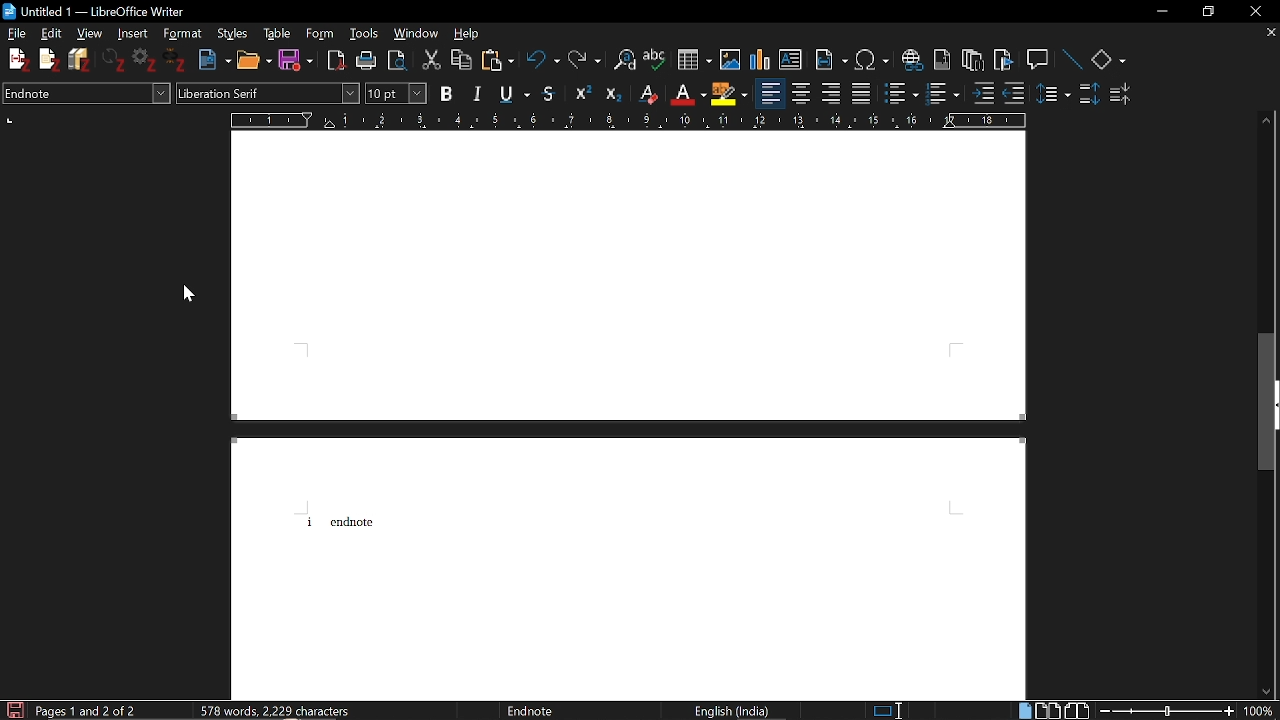 The image size is (1280, 720). I want to click on Restore down, so click(1205, 12).